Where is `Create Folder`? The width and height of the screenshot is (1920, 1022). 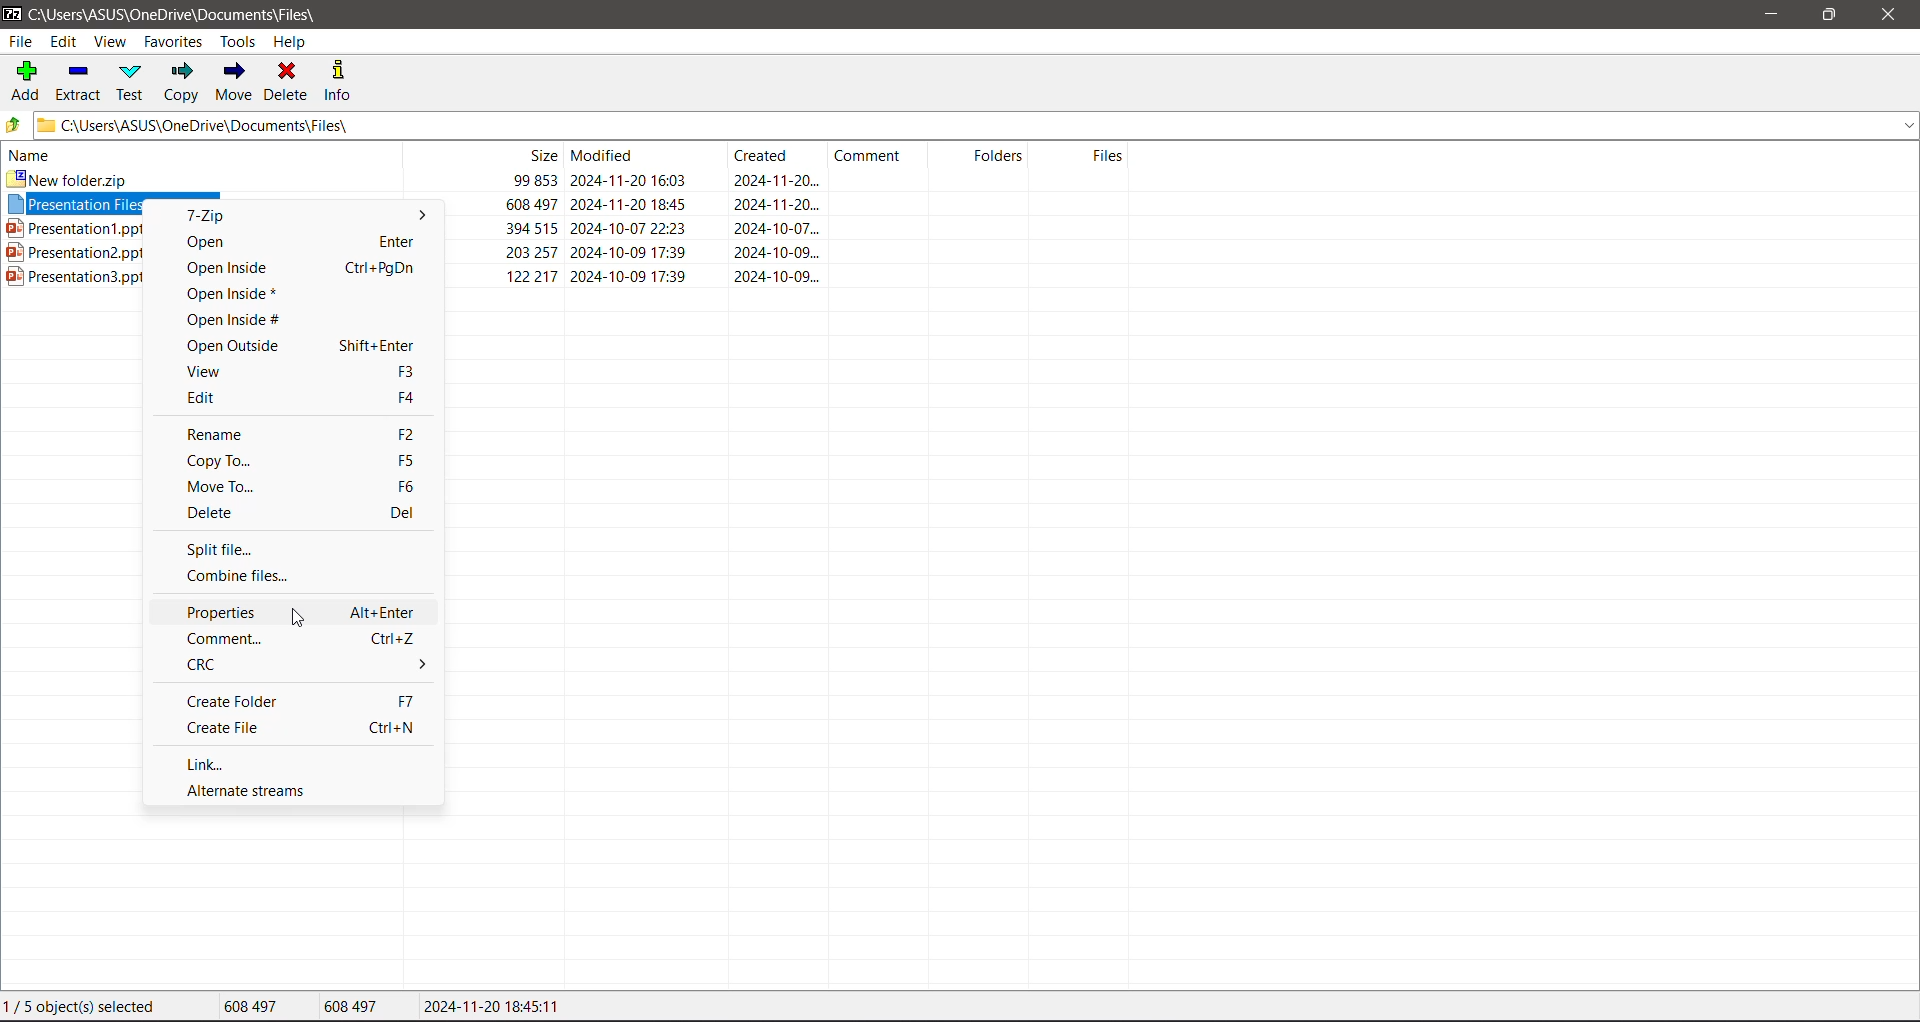
Create Folder is located at coordinates (303, 701).